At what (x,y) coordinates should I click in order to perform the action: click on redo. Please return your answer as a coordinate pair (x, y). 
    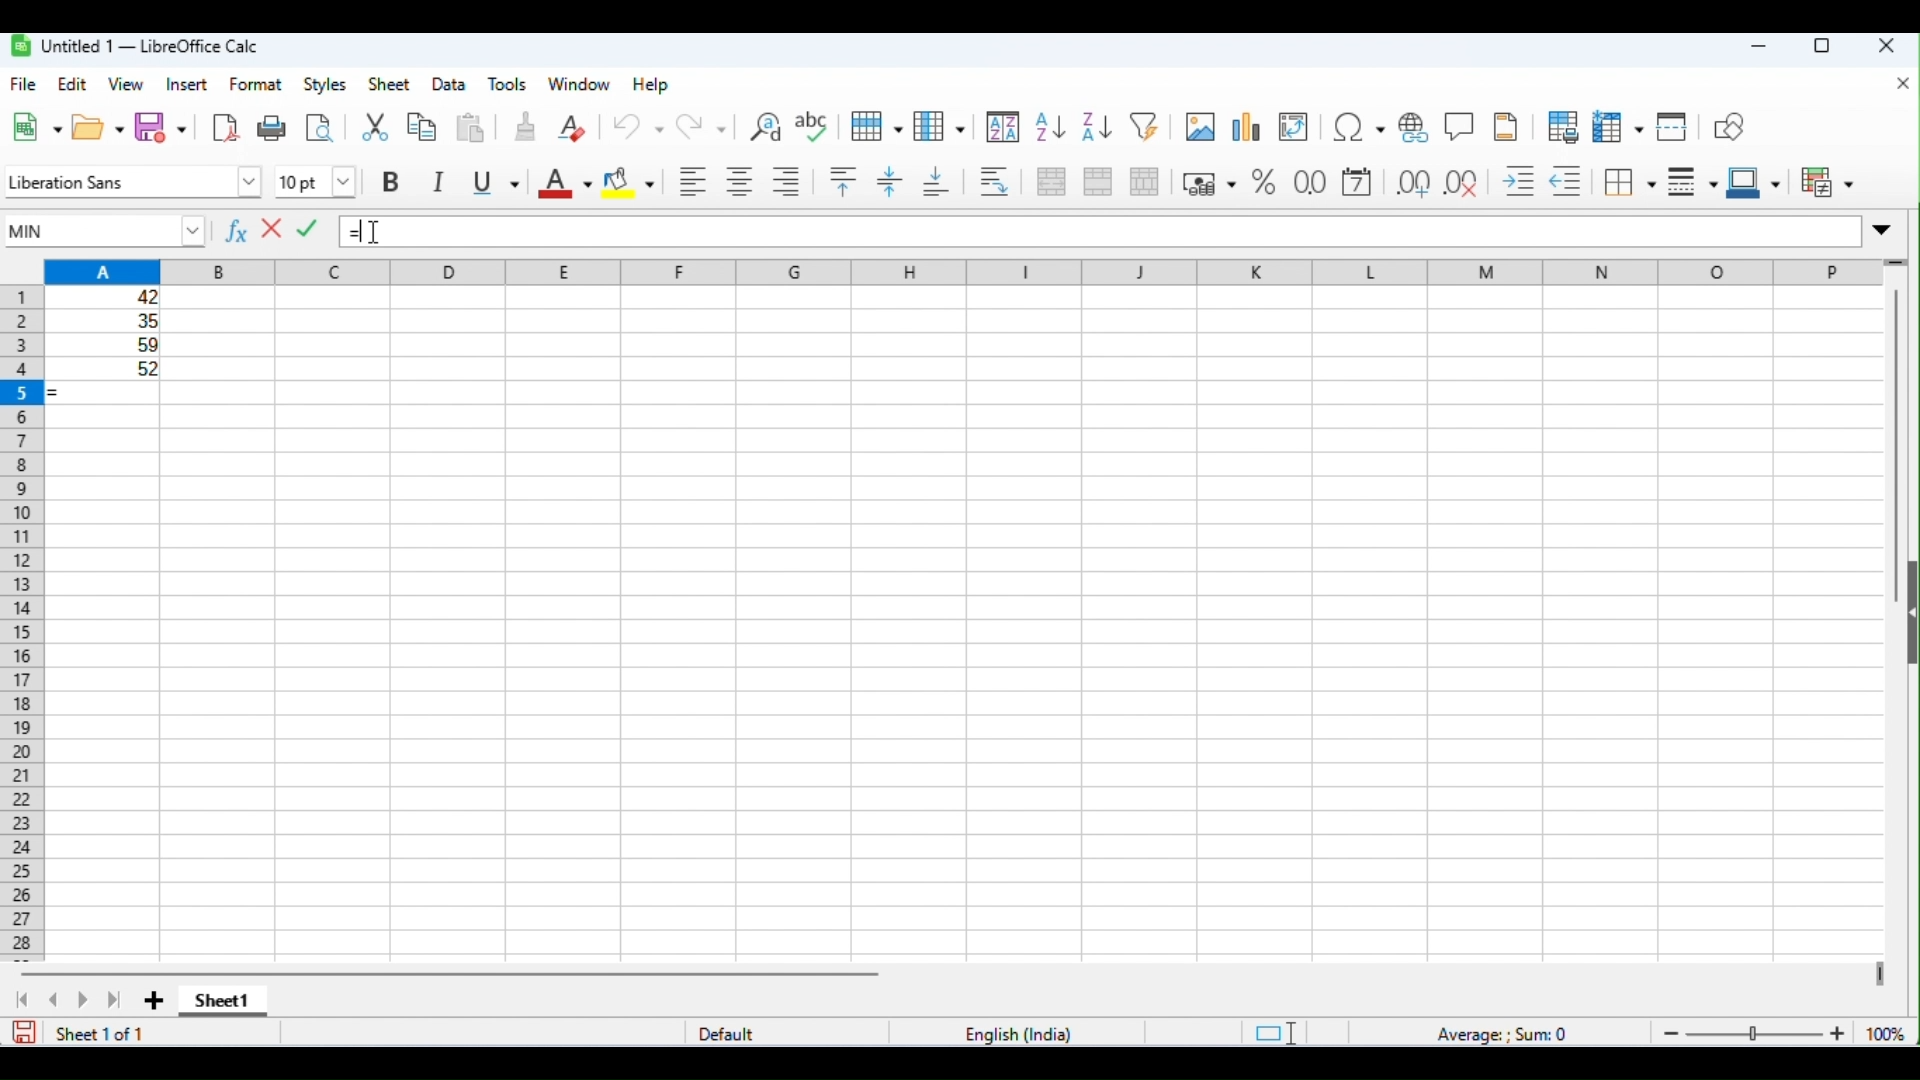
    Looking at the image, I should click on (701, 127).